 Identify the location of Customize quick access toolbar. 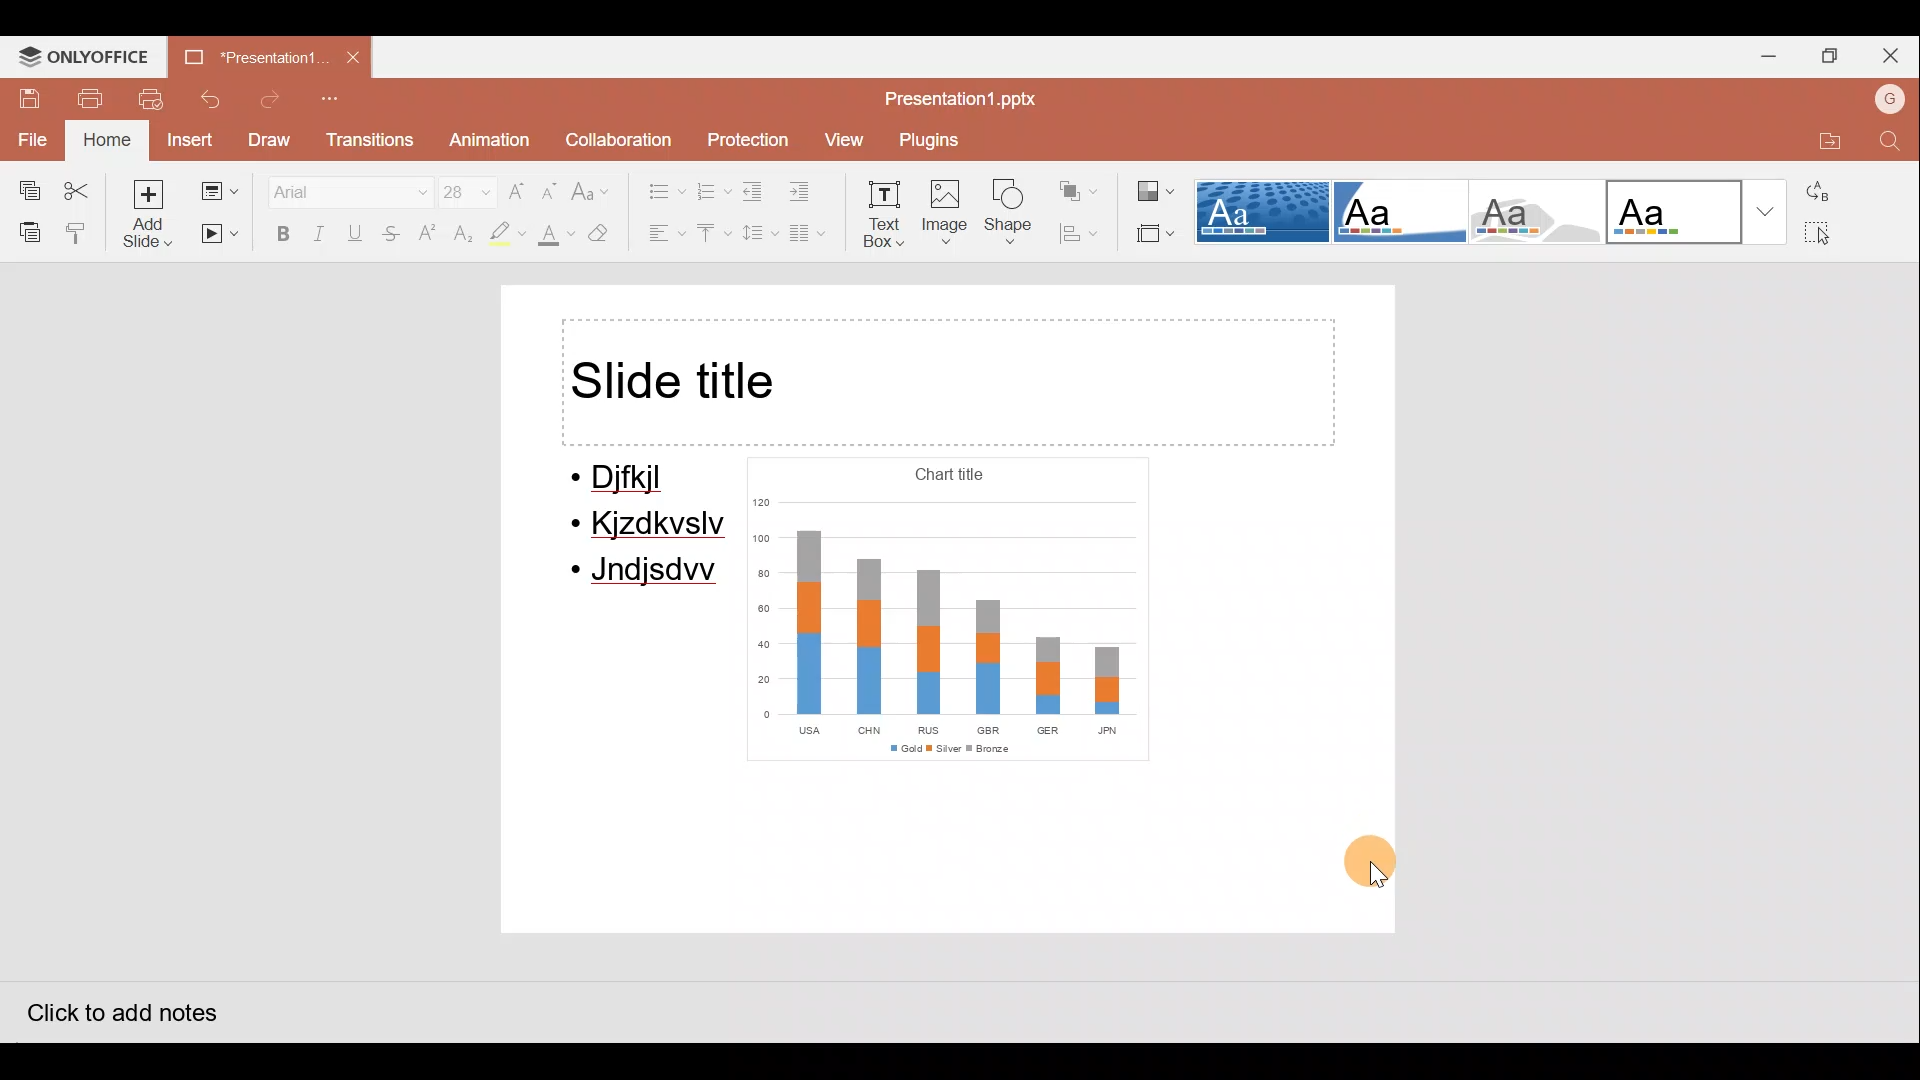
(340, 98).